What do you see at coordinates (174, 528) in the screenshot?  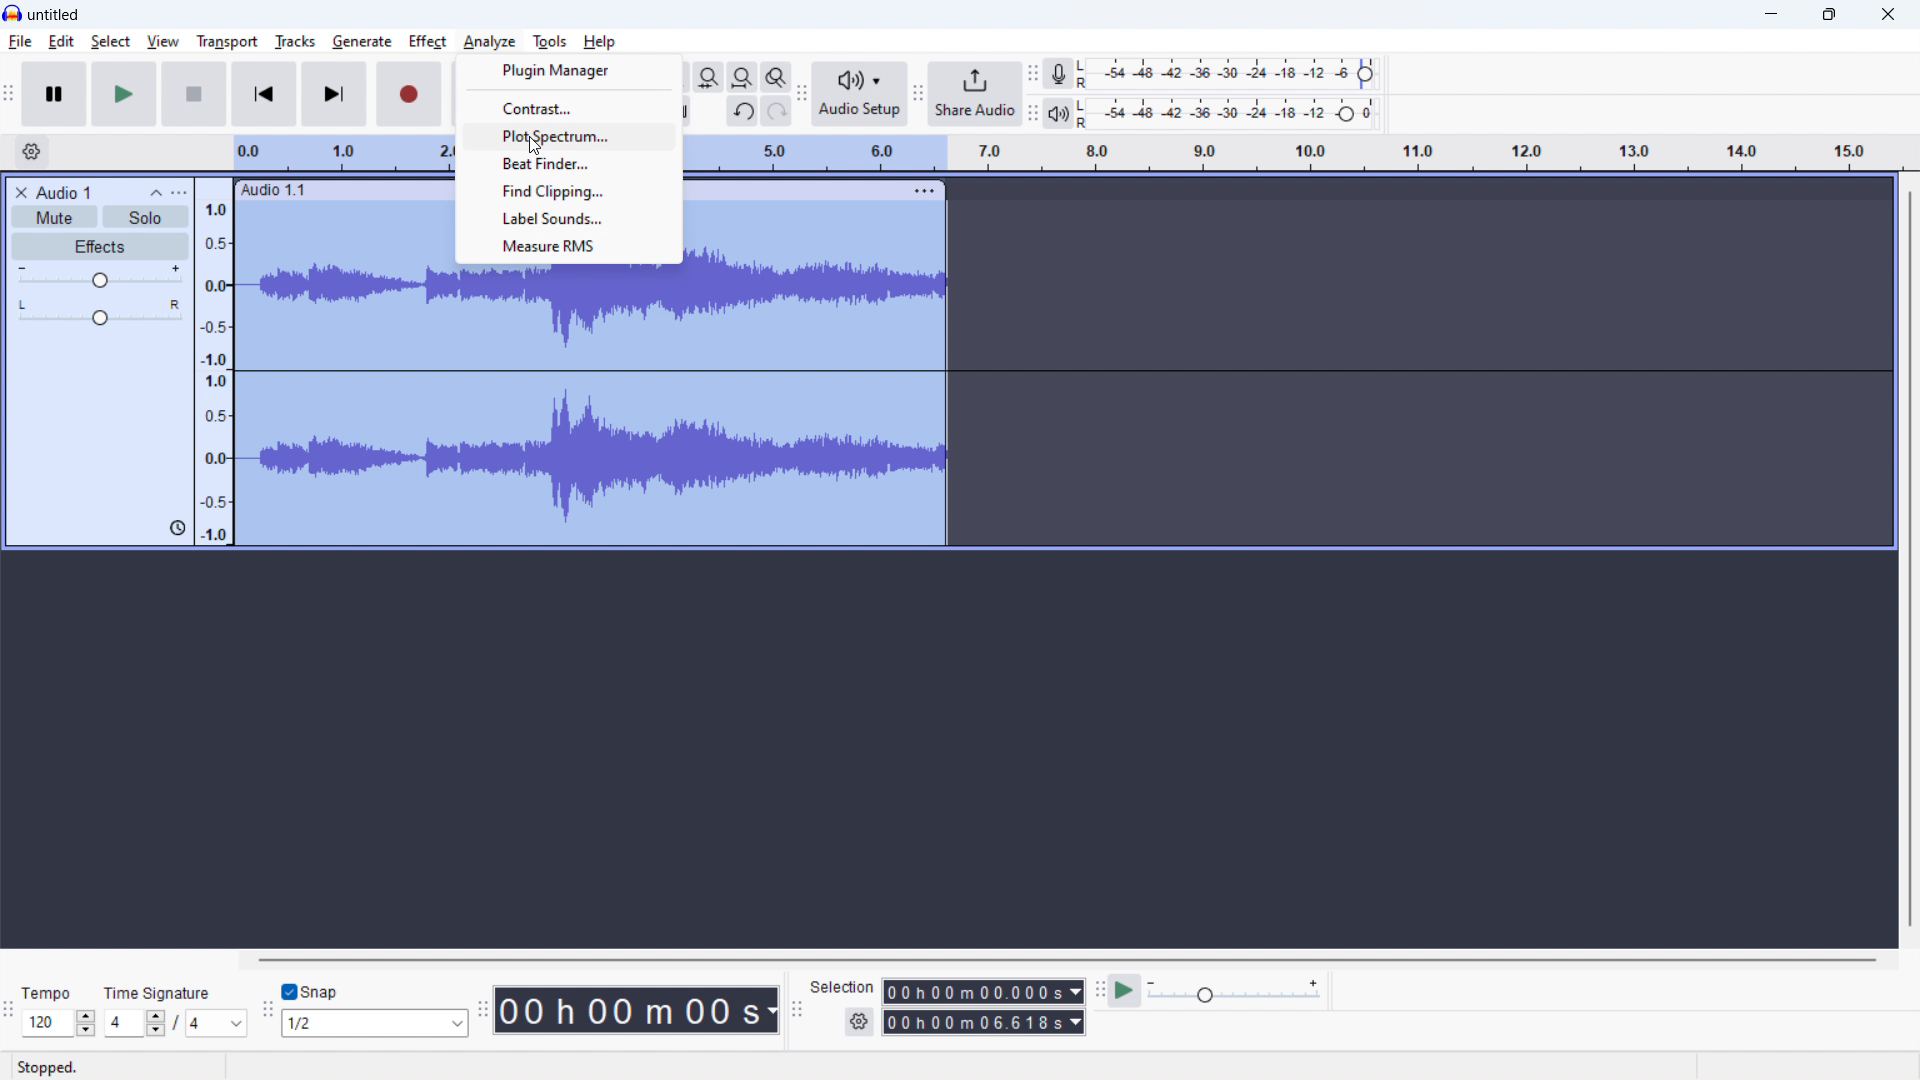 I see `icon` at bounding box center [174, 528].